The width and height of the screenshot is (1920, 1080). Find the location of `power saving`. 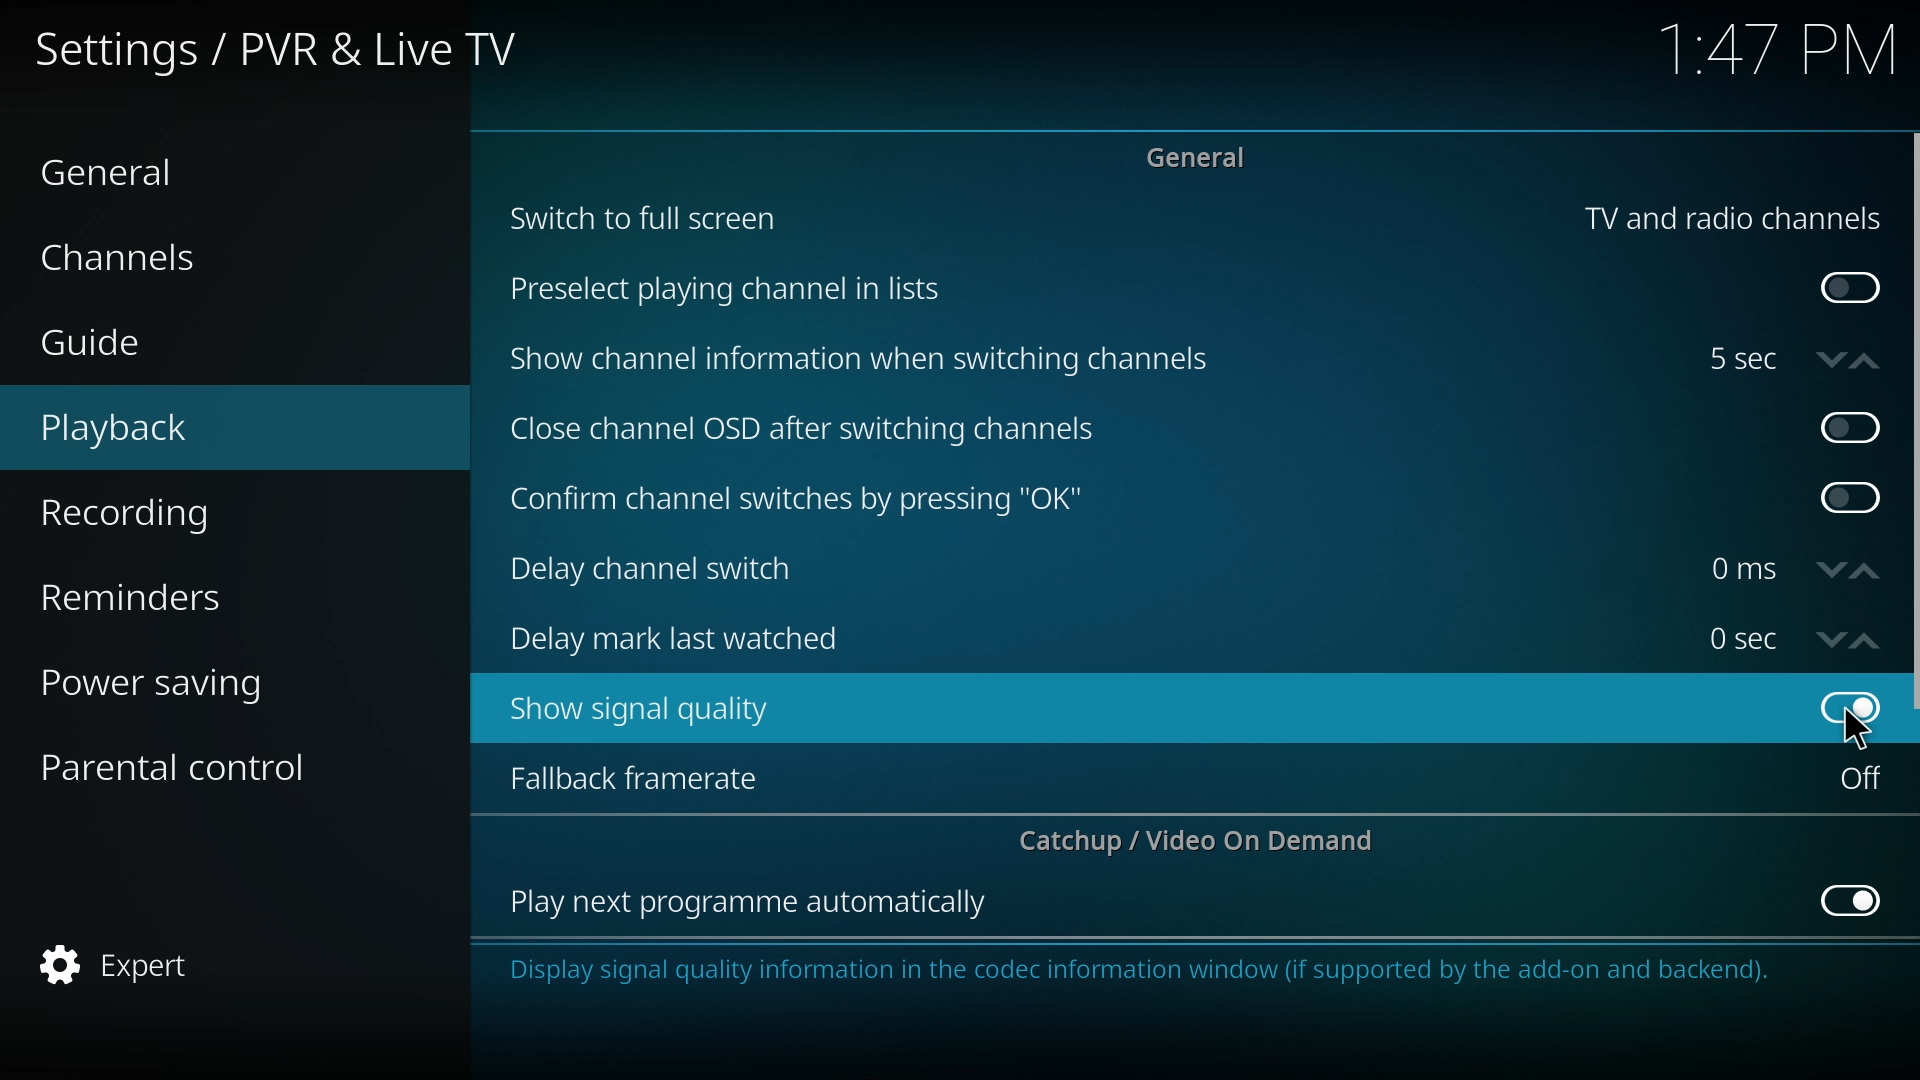

power saving is located at coordinates (184, 680).